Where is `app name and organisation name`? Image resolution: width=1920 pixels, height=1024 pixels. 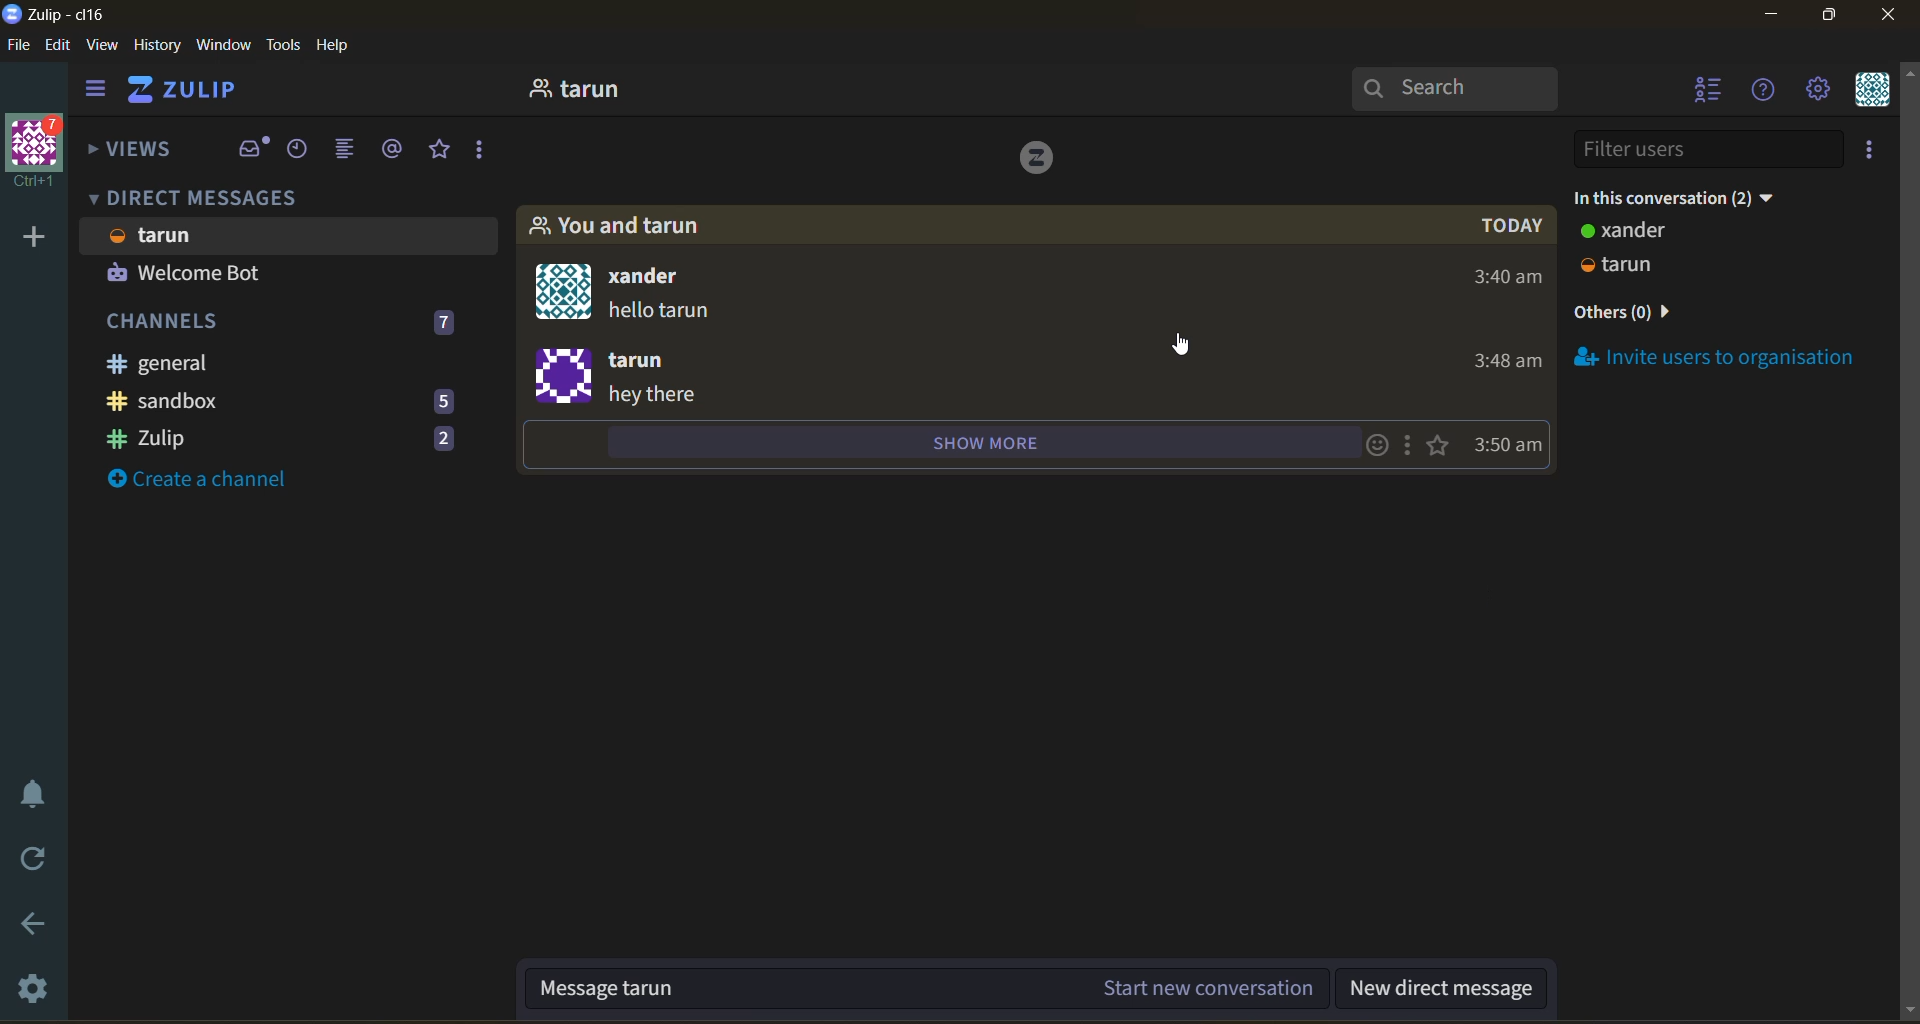
app name and organisation name is located at coordinates (58, 14).